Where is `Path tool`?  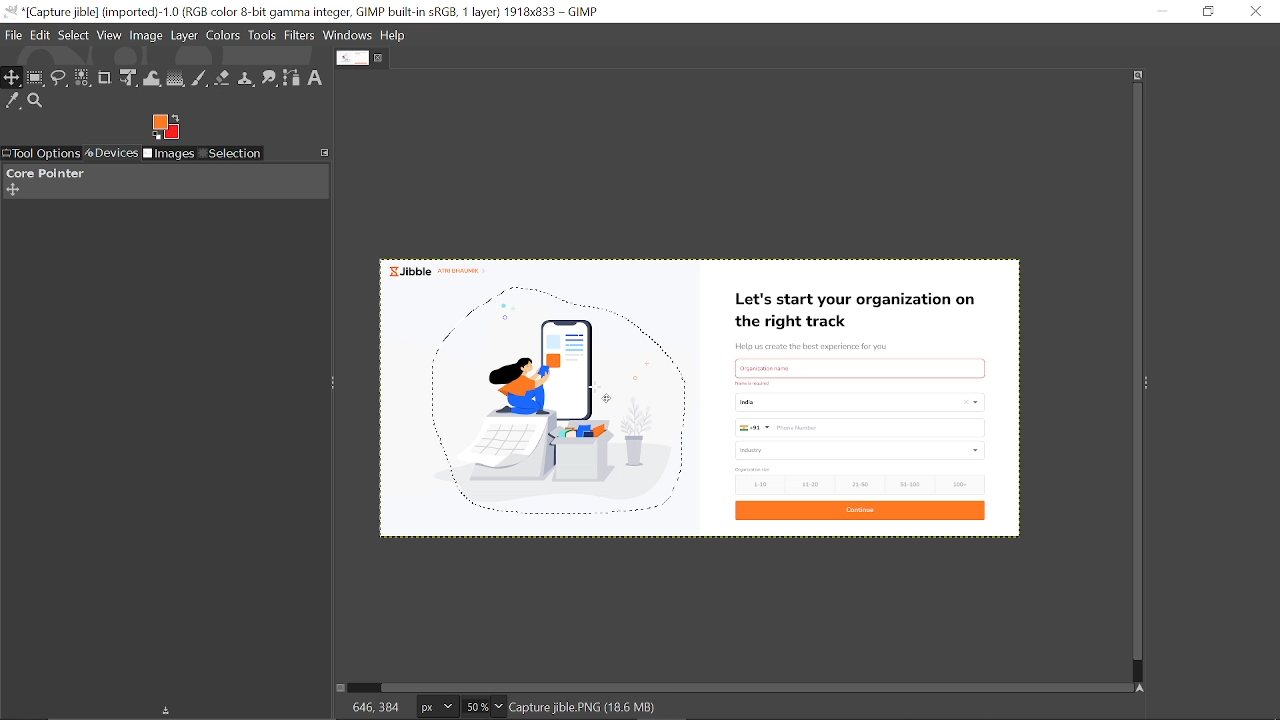 Path tool is located at coordinates (292, 79).